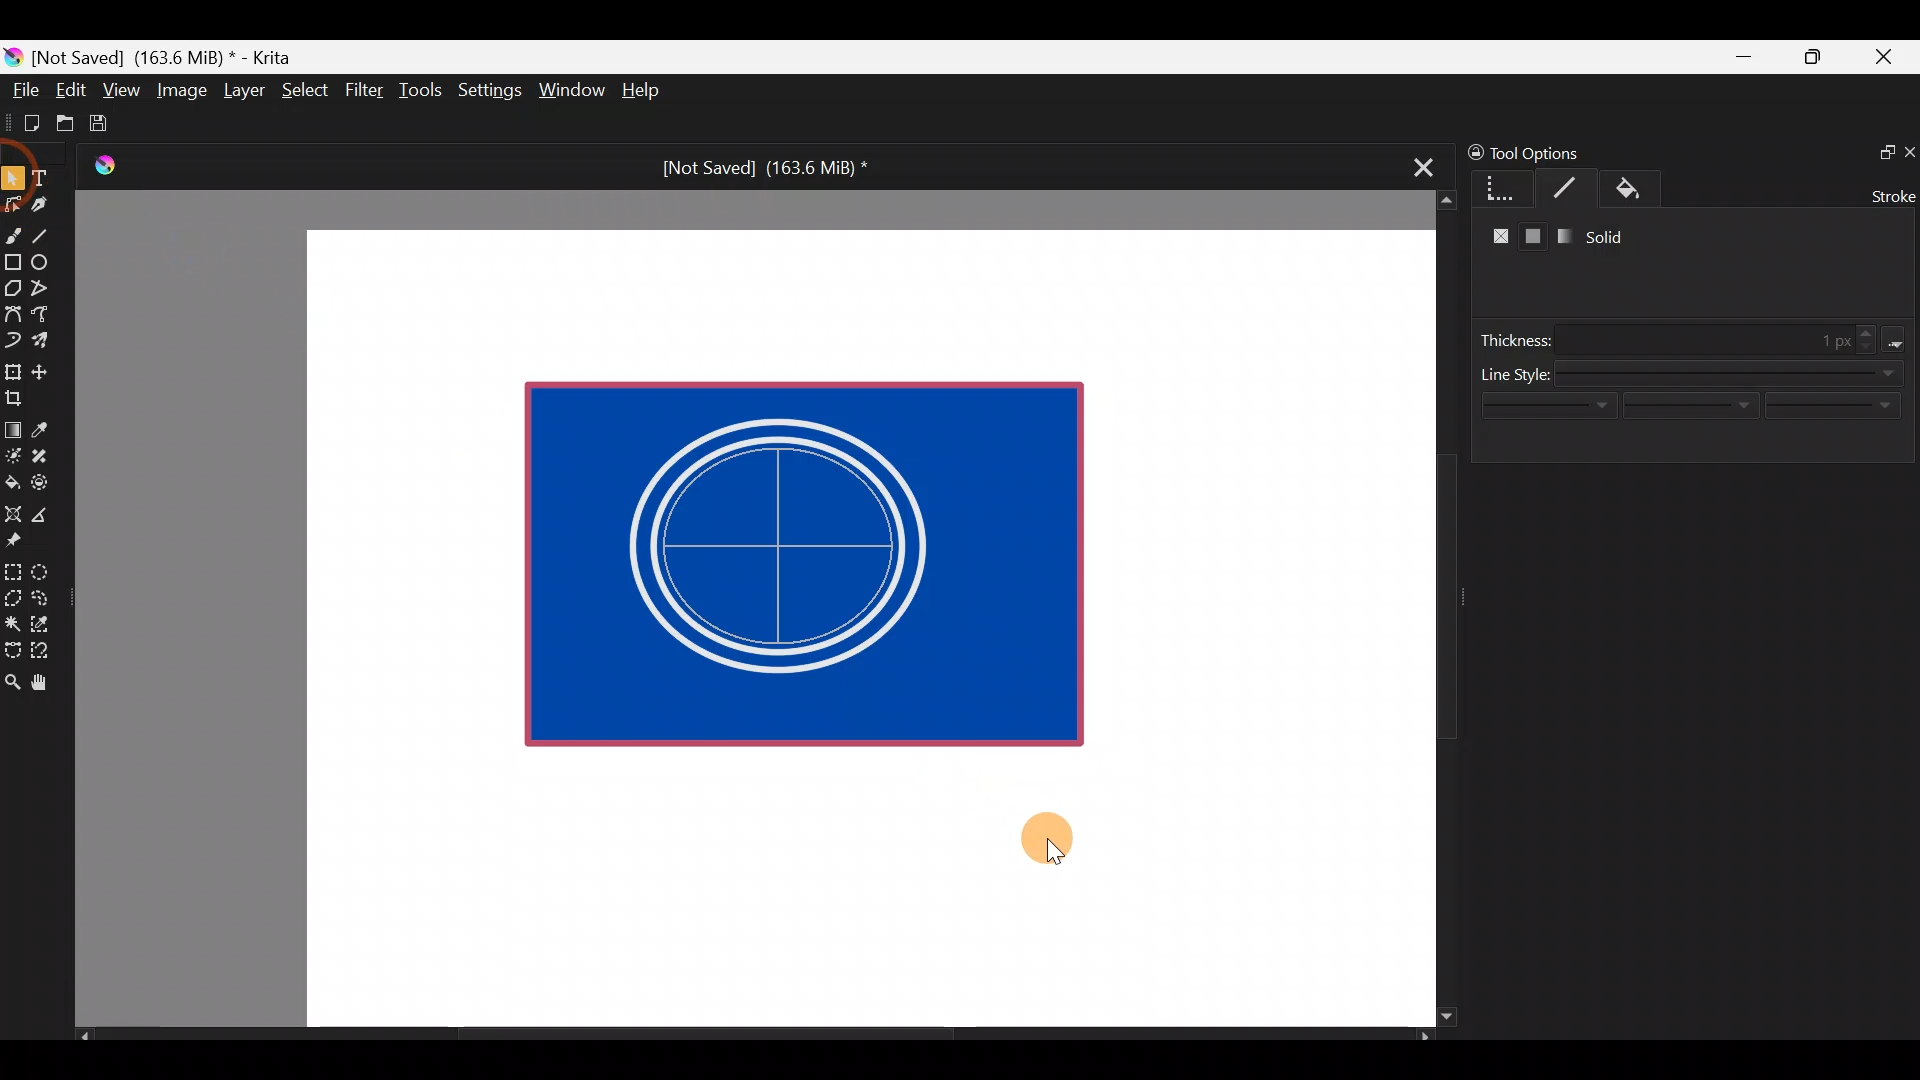  Describe the element at coordinates (365, 89) in the screenshot. I see `Filter` at that location.